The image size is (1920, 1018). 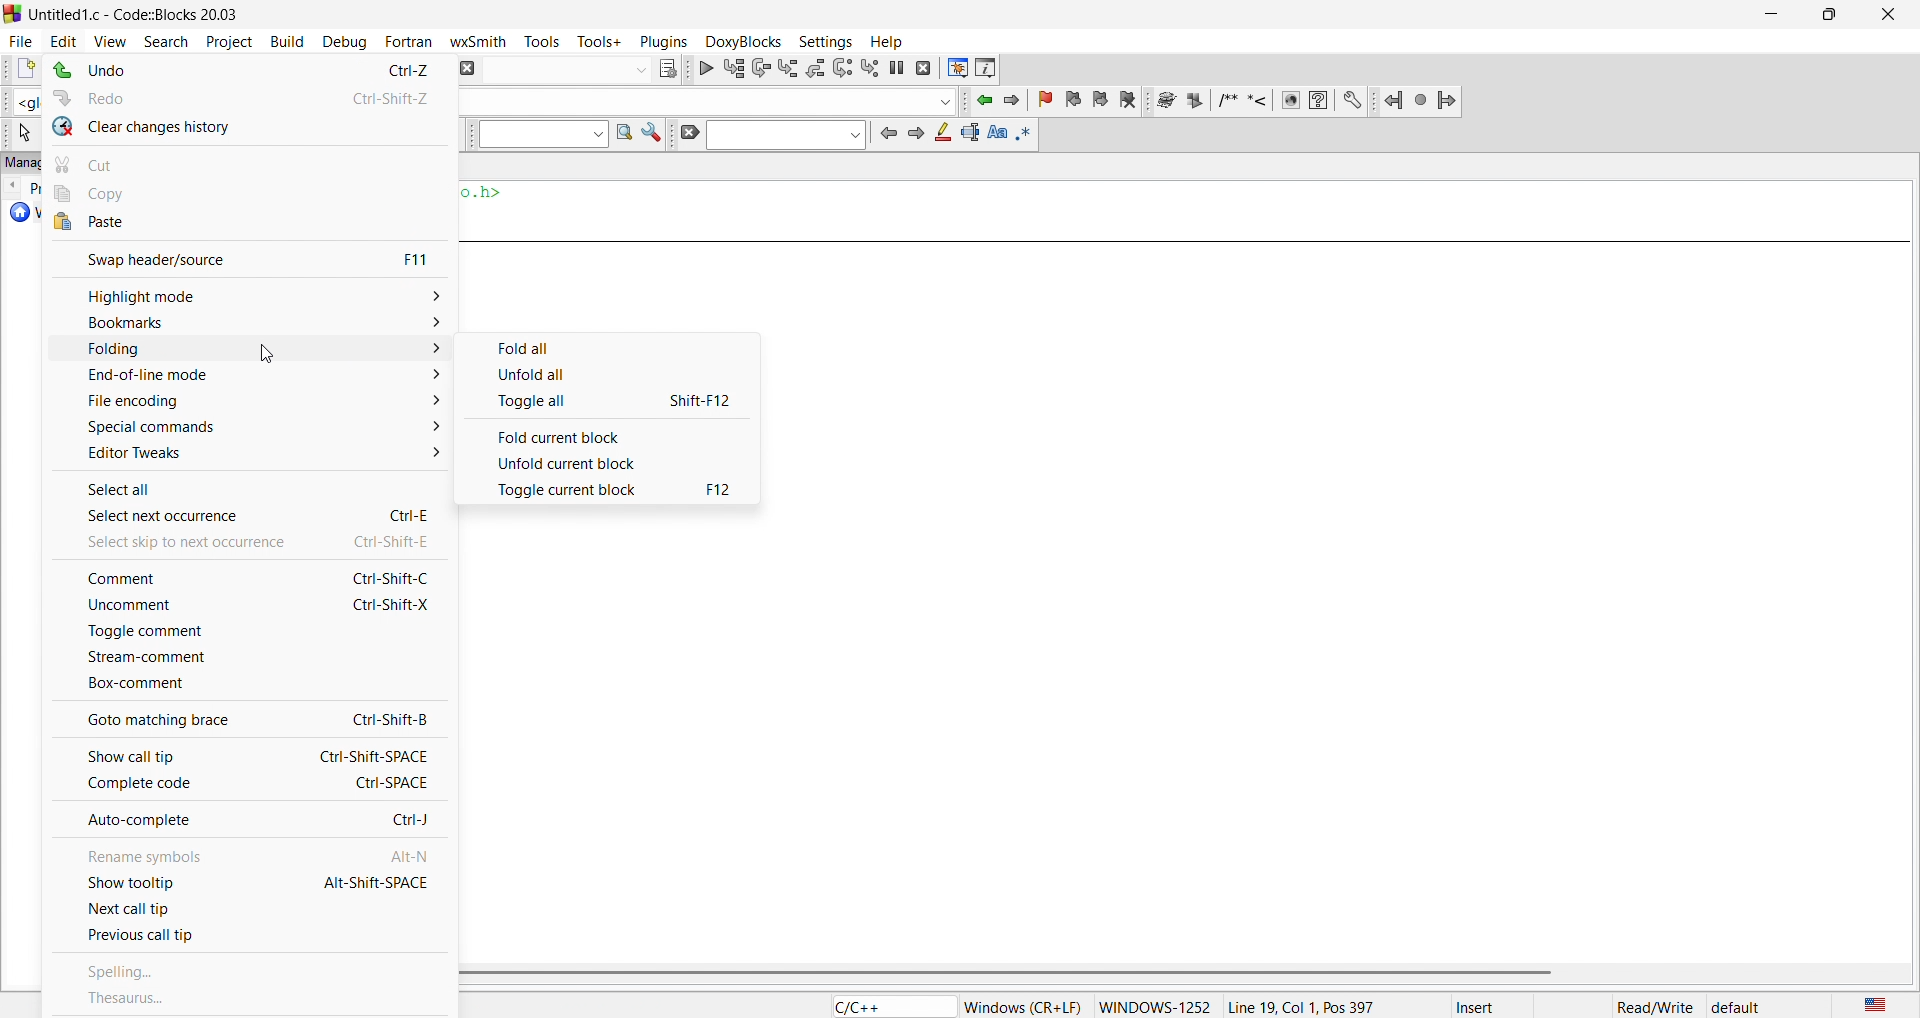 I want to click on stop, so click(x=1422, y=99).